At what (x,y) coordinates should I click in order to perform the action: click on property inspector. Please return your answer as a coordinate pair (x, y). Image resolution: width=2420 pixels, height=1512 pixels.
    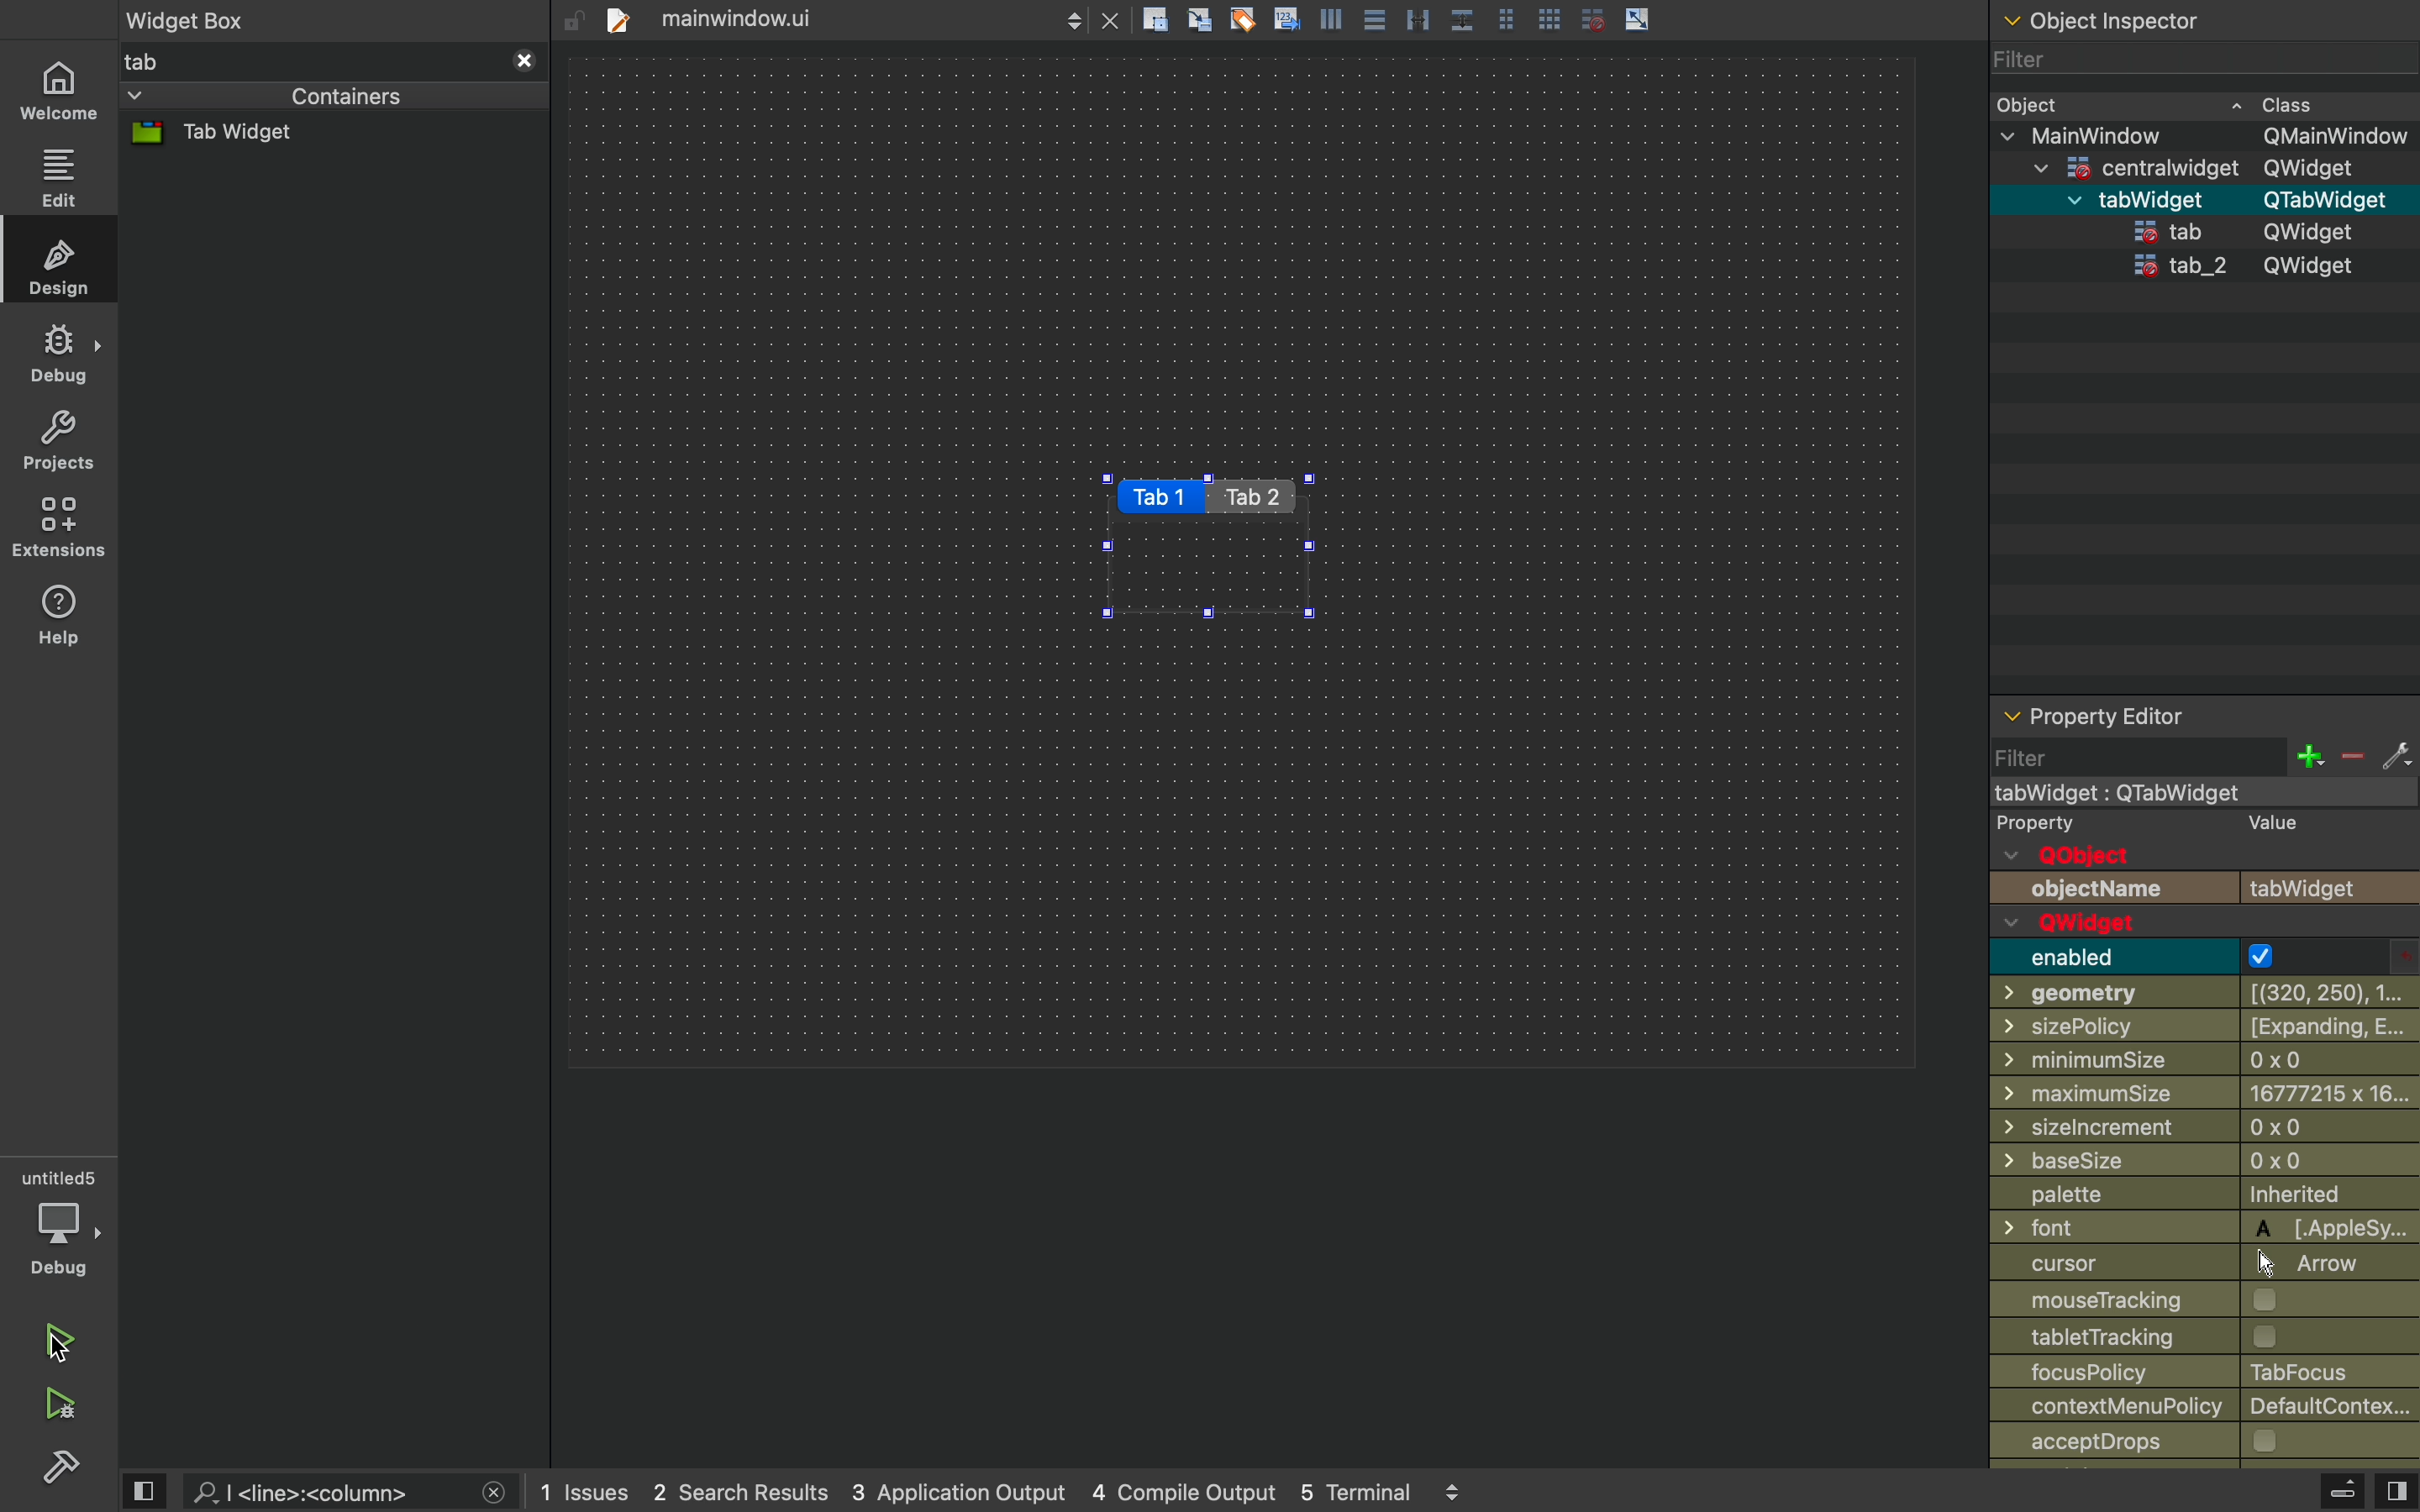
    Looking at the image, I should click on (2204, 715).